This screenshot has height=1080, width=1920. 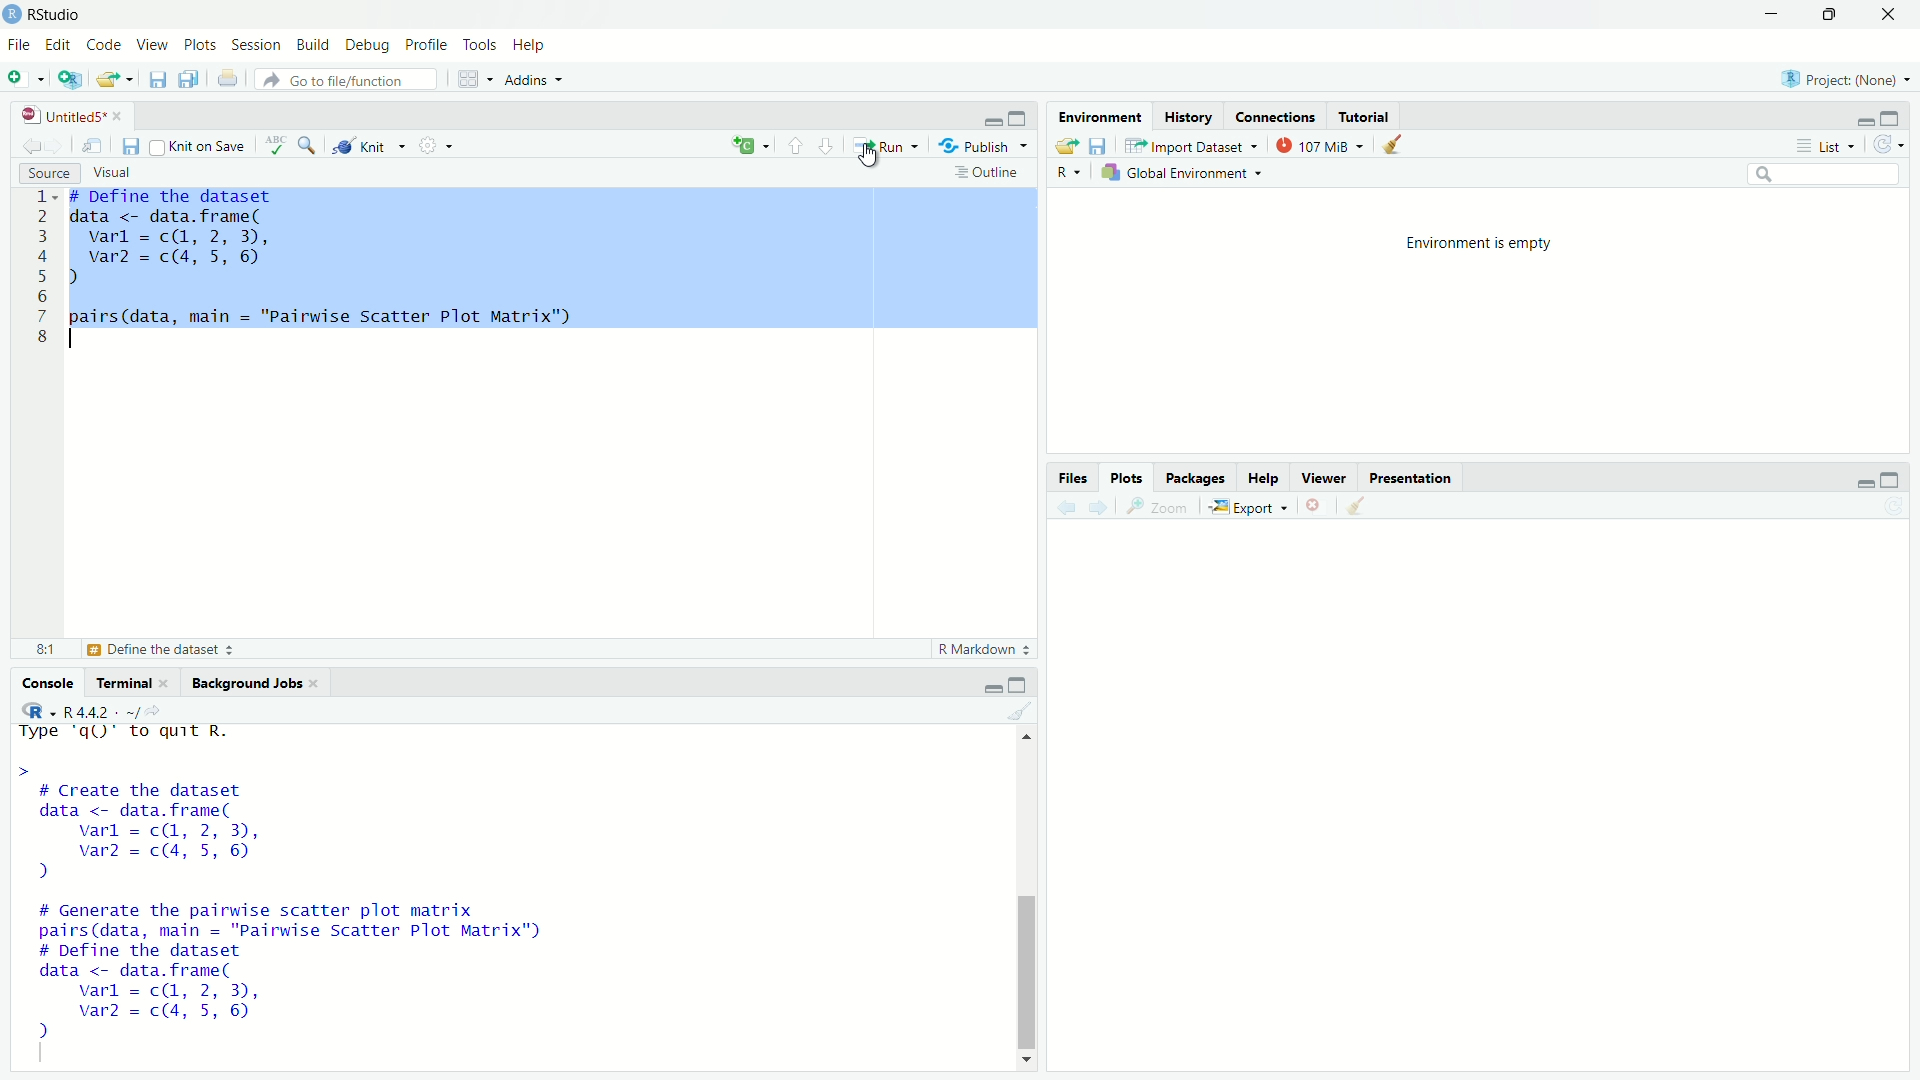 What do you see at coordinates (1062, 505) in the screenshot?
I see `Go back to the previous source location (Ctrl + F9)` at bounding box center [1062, 505].